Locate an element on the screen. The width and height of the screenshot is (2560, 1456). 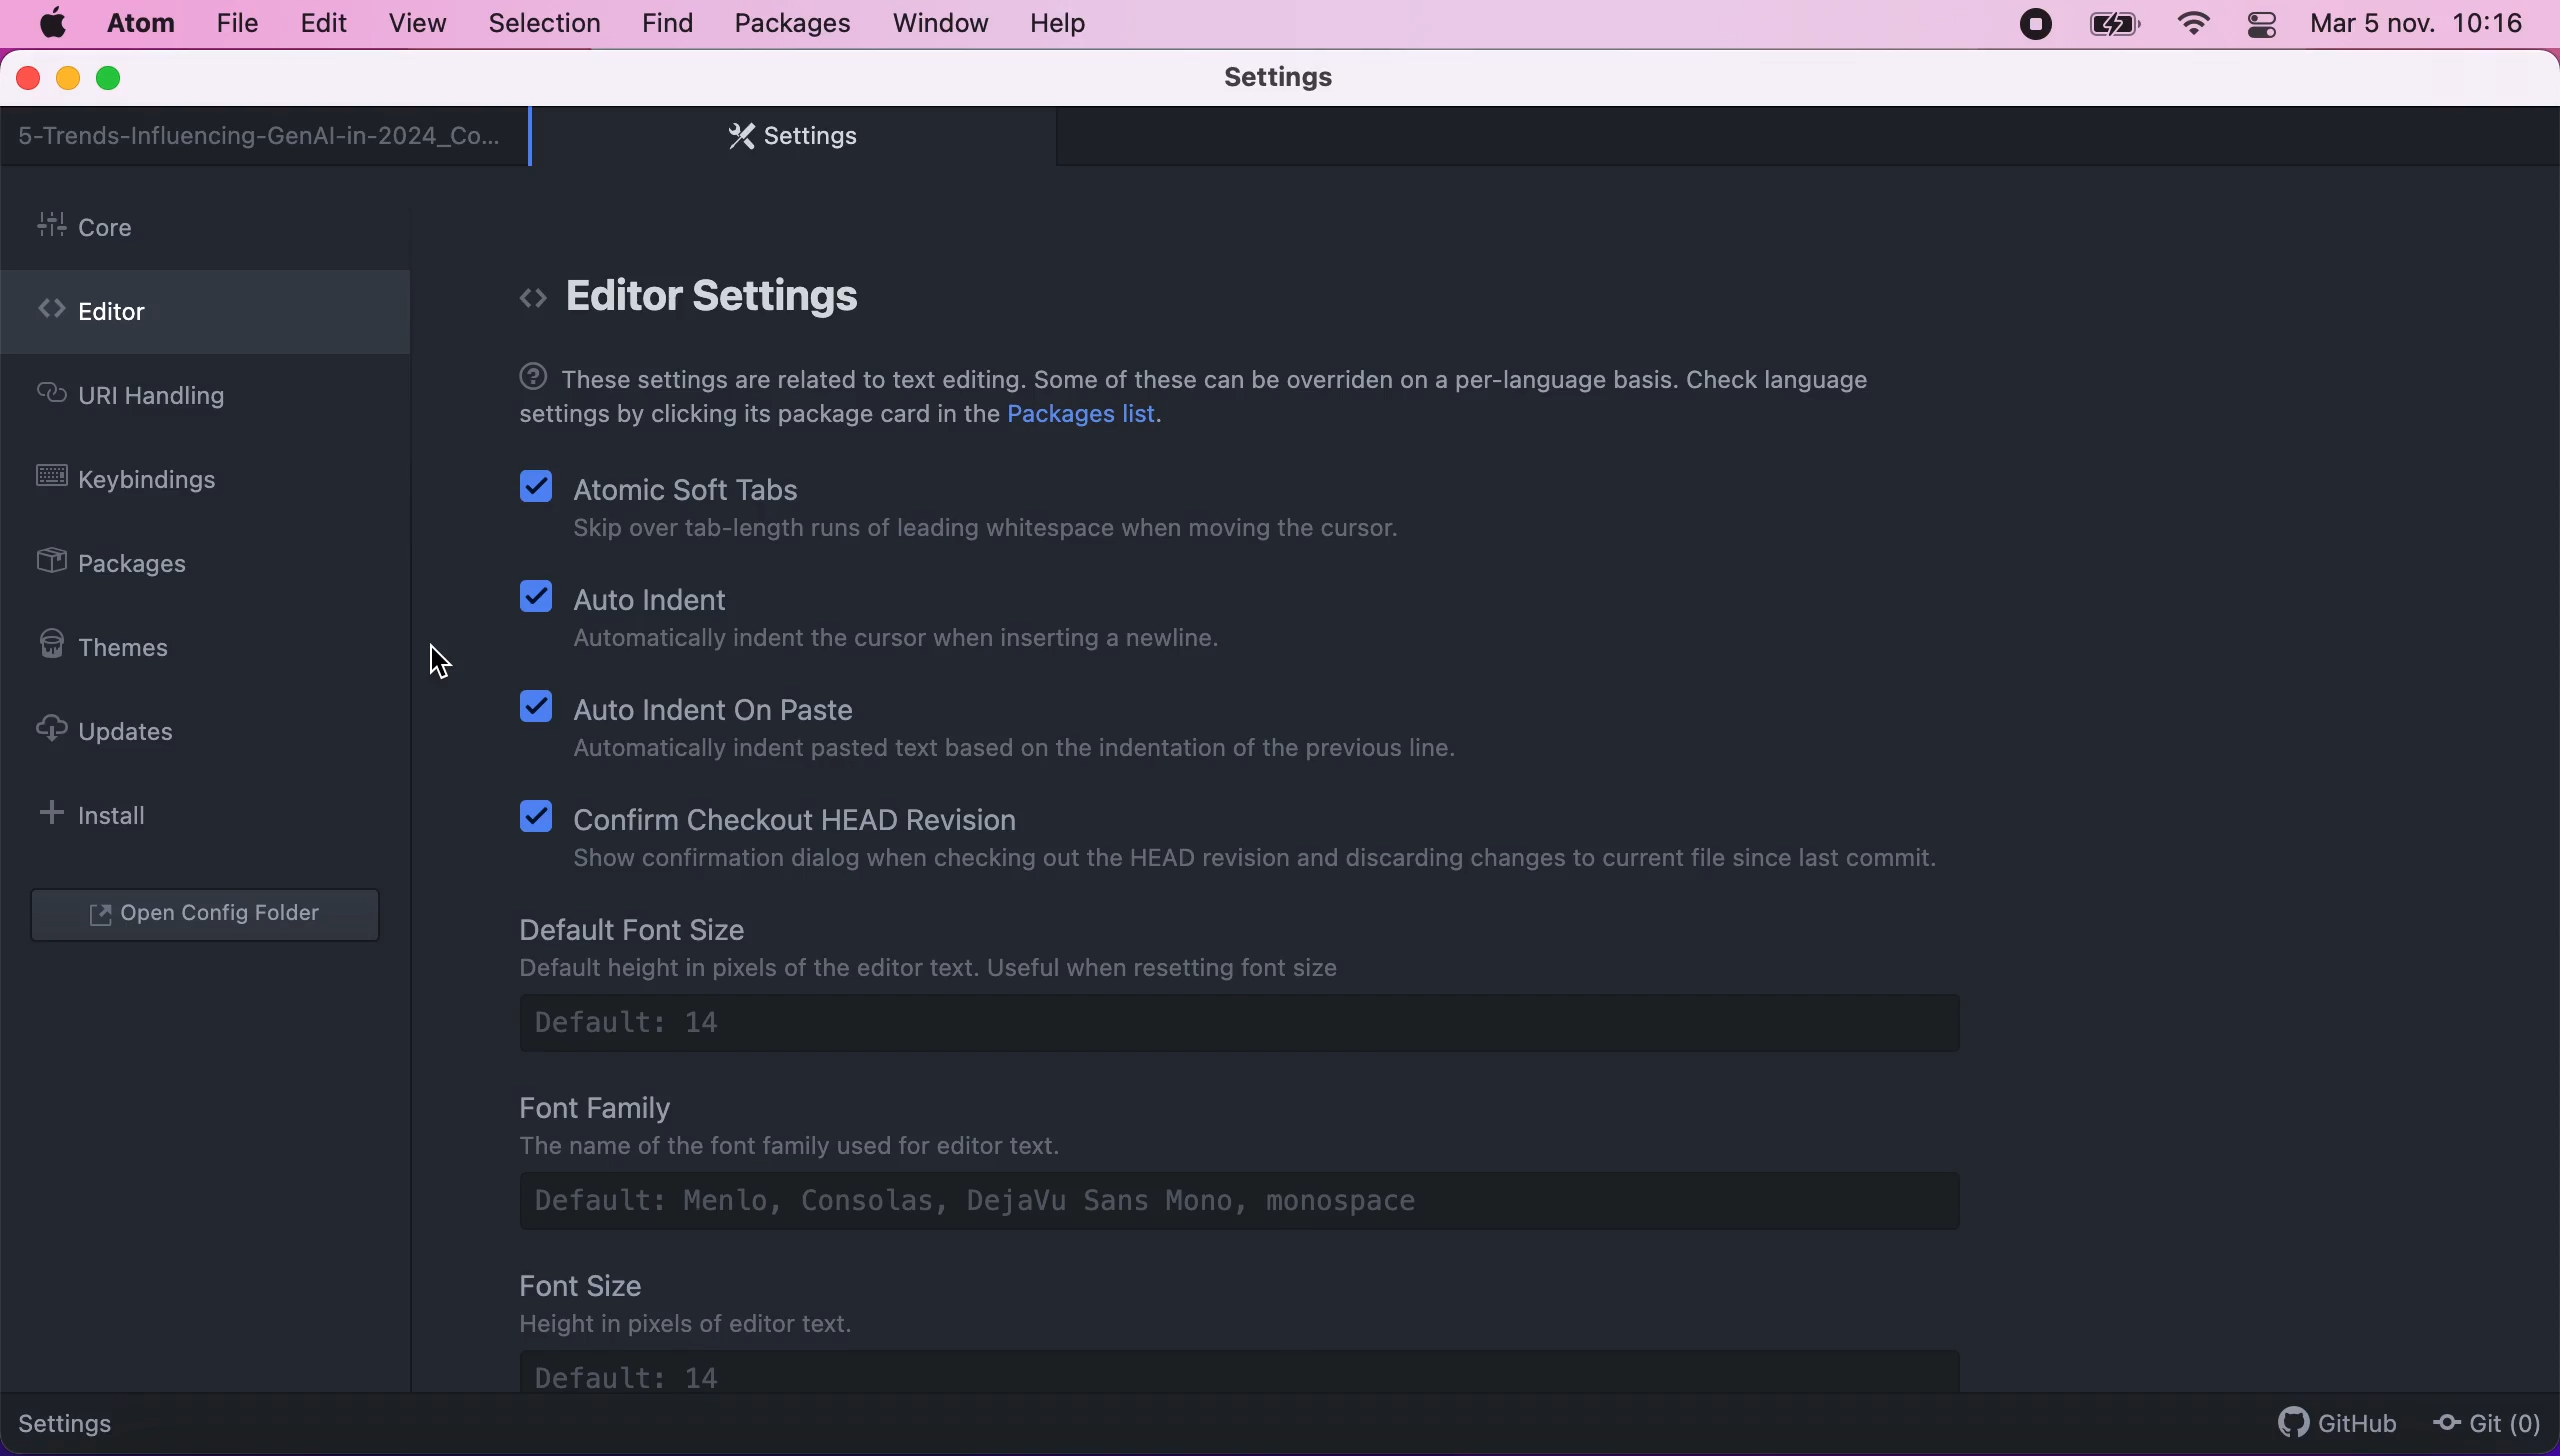
close is located at coordinates (30, 80).